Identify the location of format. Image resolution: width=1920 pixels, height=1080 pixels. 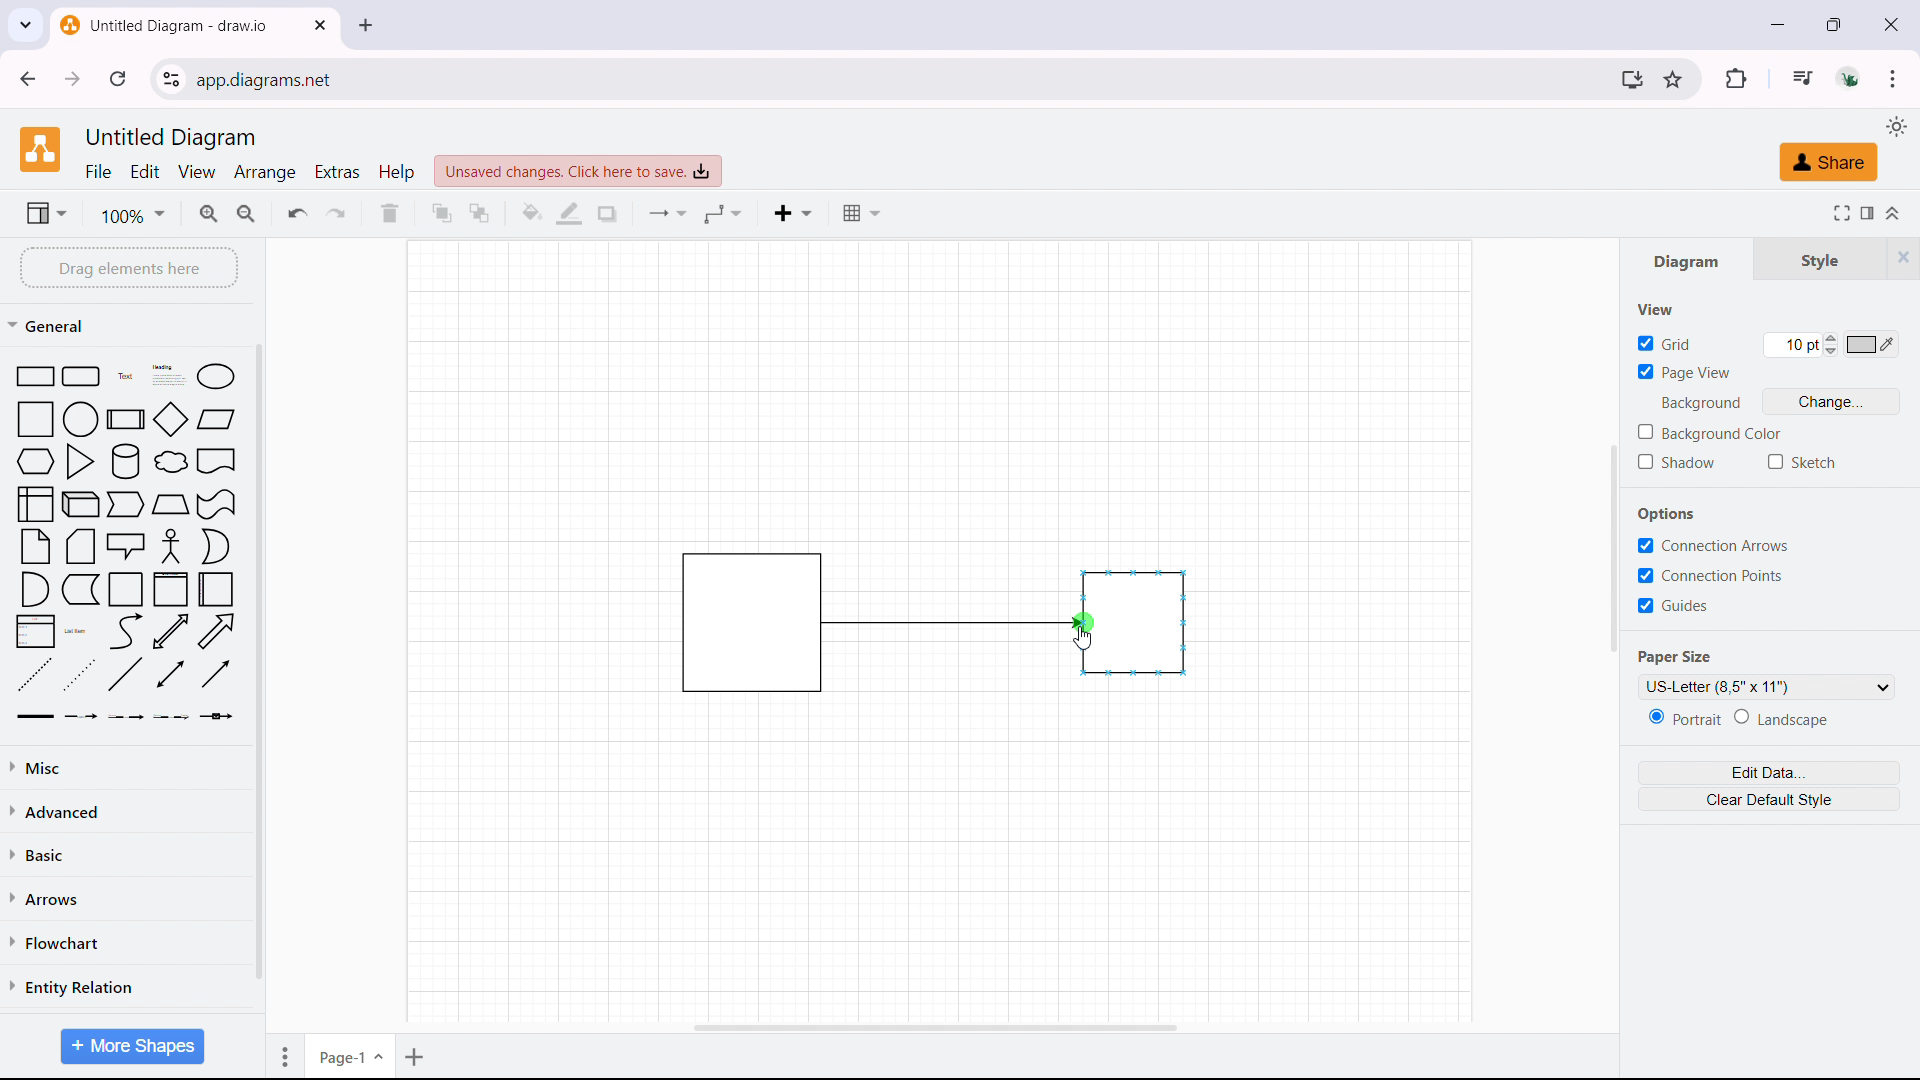
(1866, 211).